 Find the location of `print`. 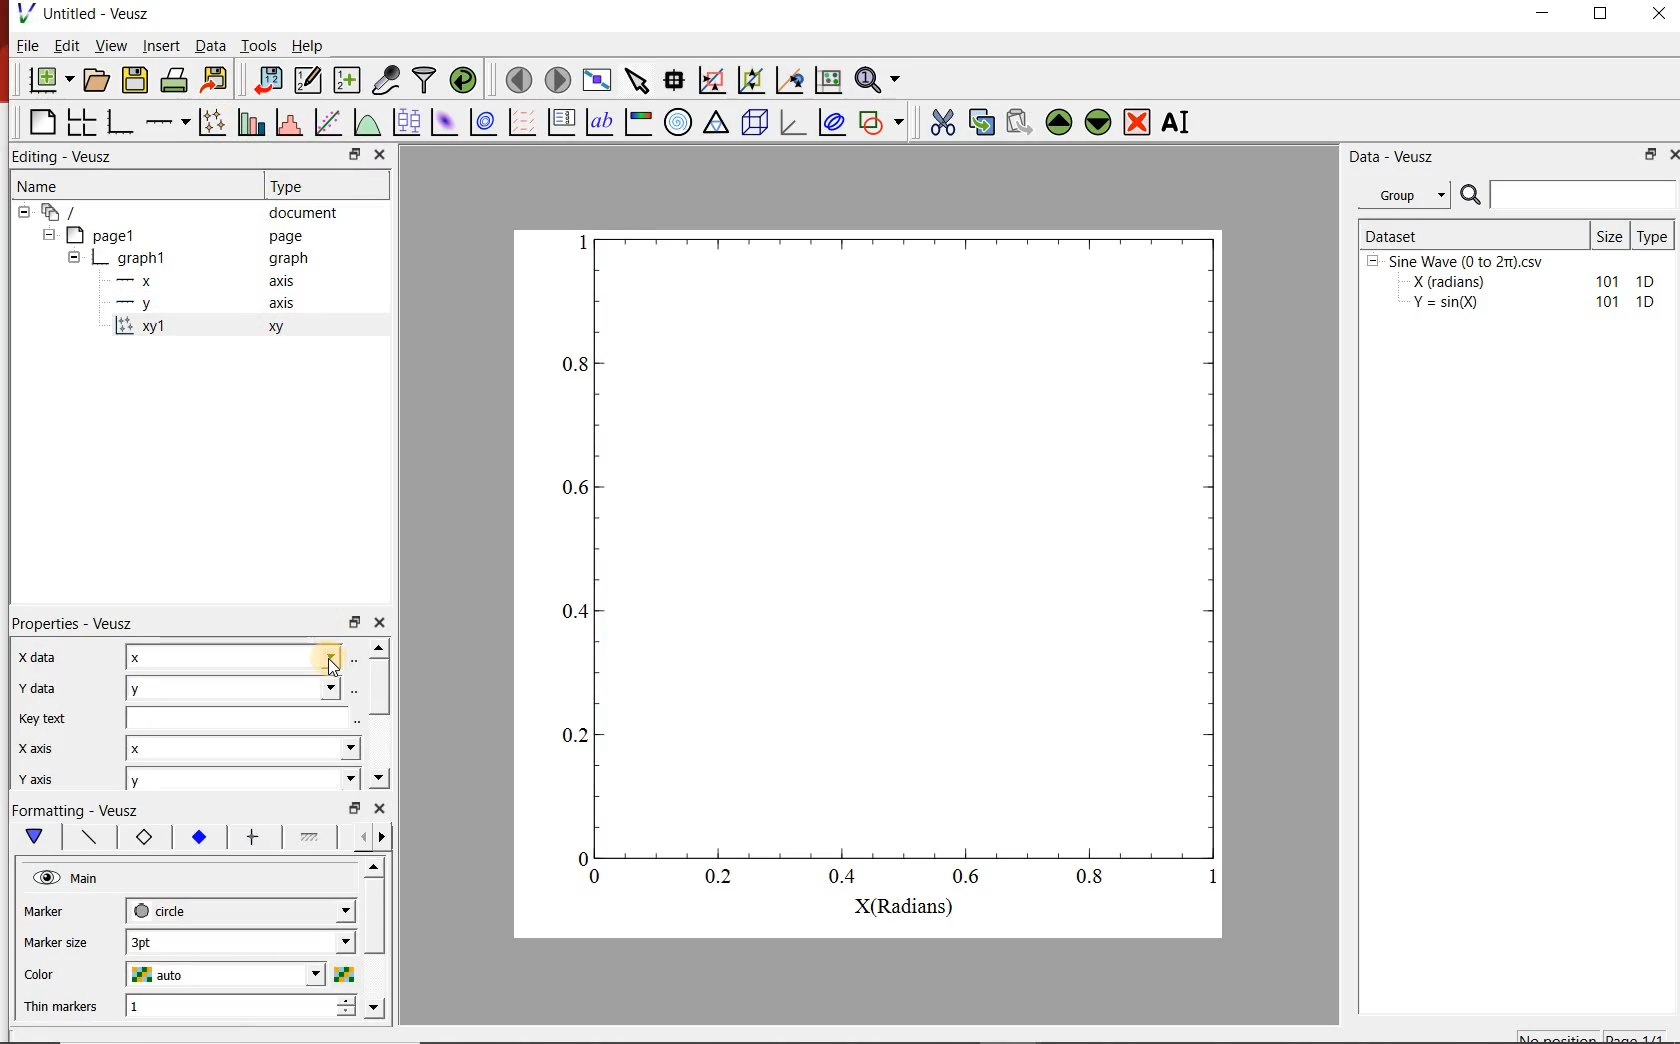

print is located at coordinates (176, 81).